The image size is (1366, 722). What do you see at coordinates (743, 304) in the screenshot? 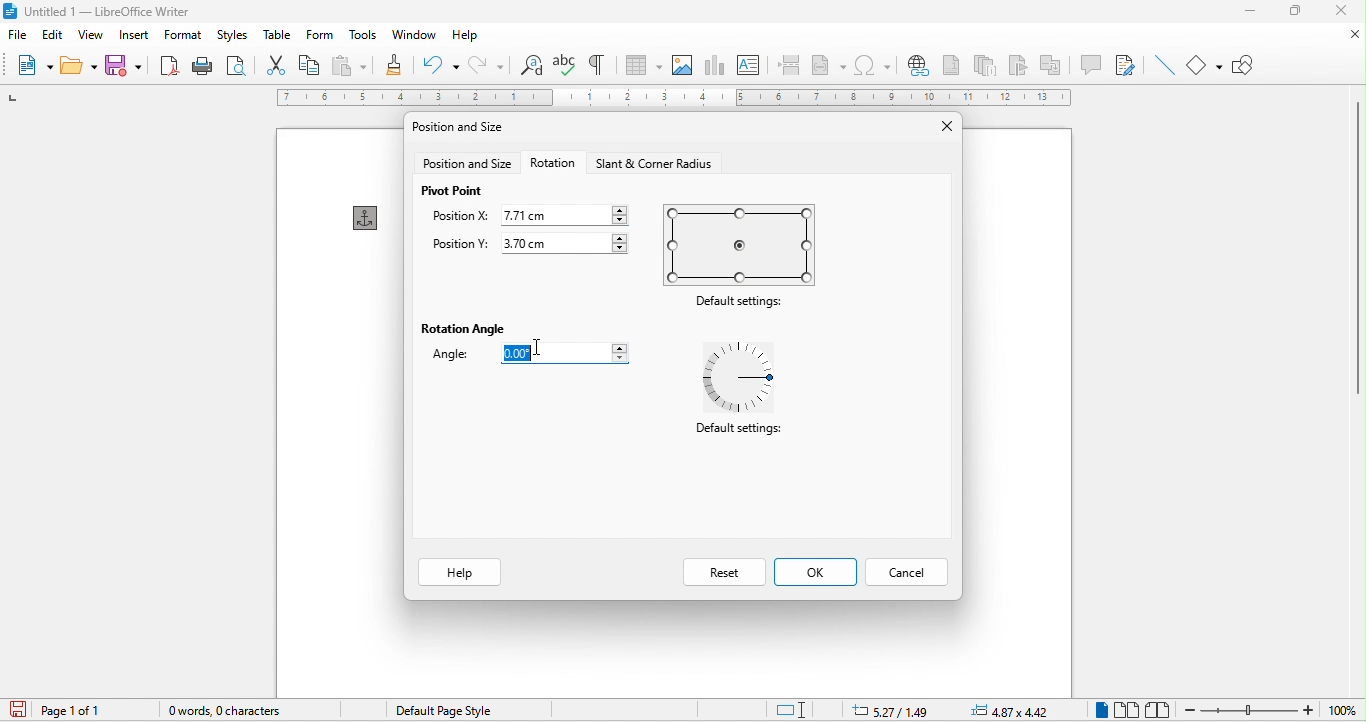
I see `Default settings:` at bounding box center [743, 304].